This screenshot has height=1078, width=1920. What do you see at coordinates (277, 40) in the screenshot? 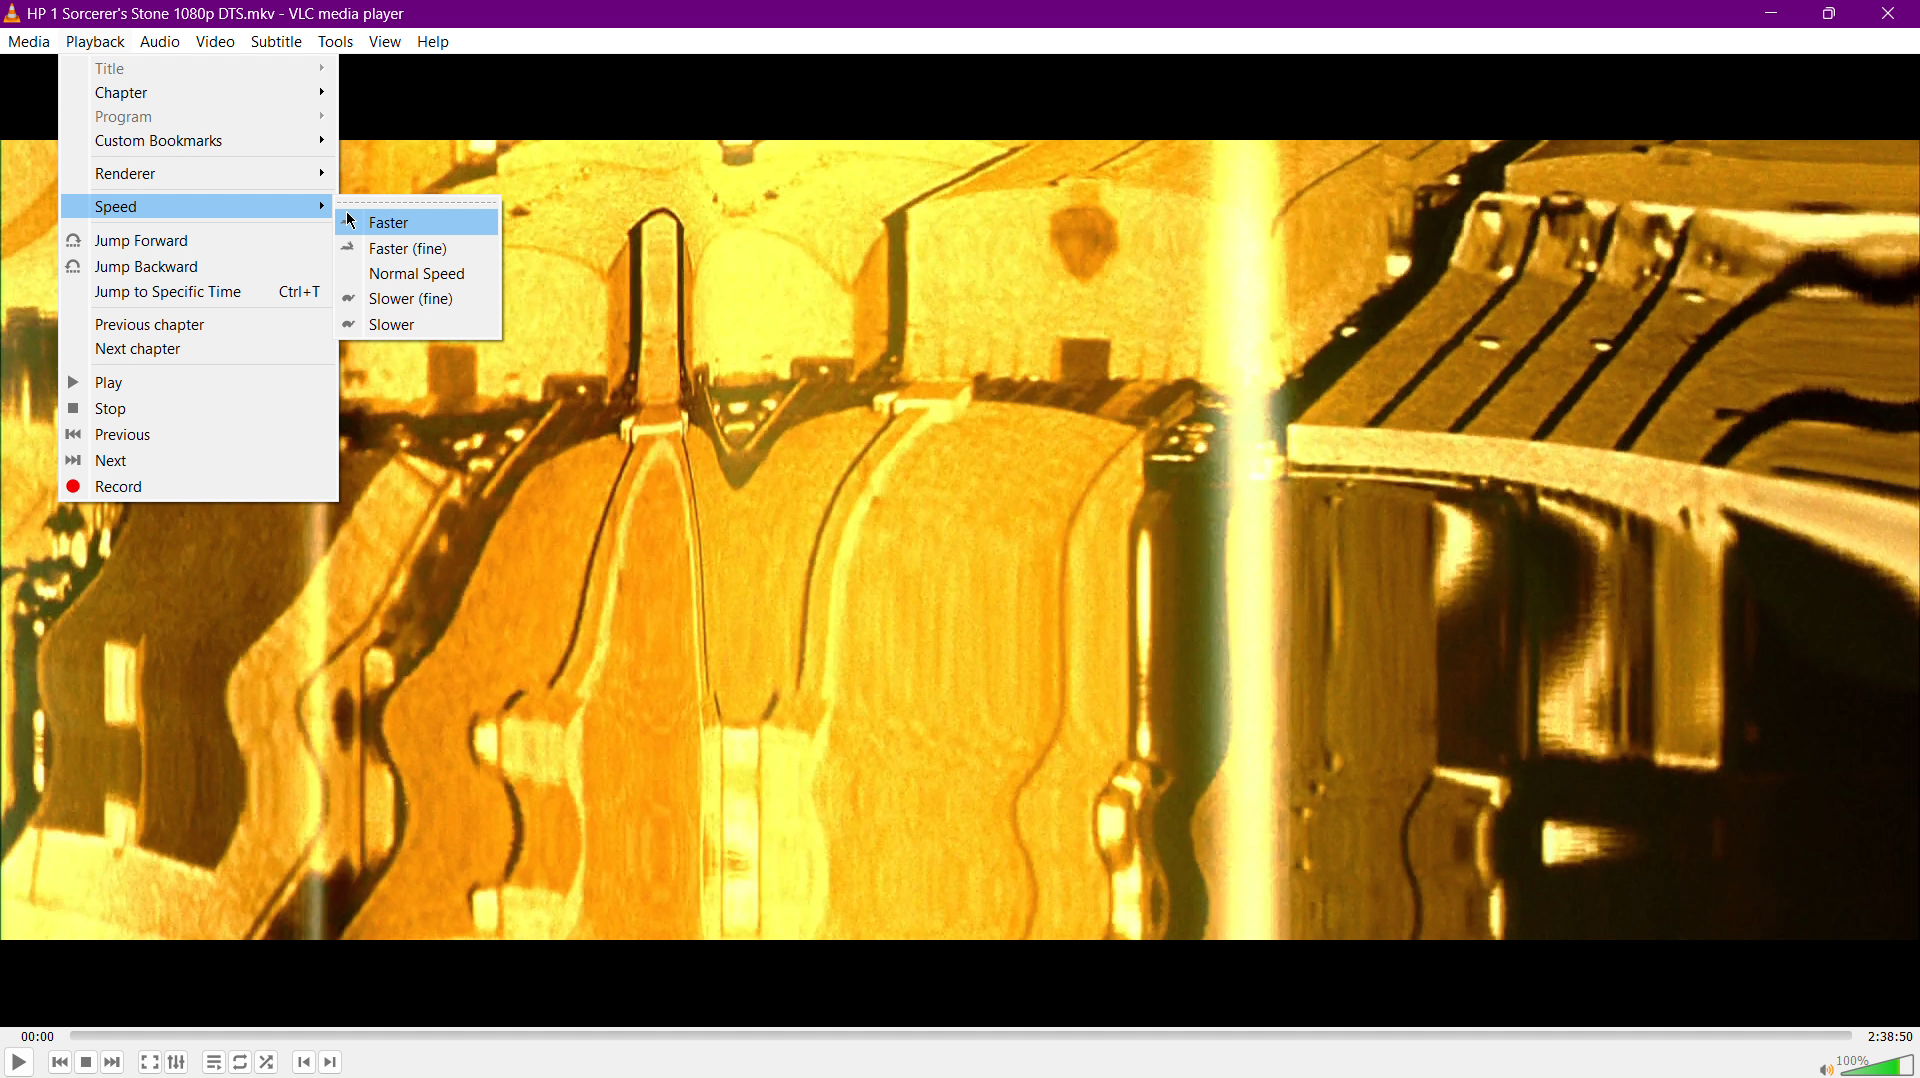
I see `Subtitle` at bounding box center [277, 40].